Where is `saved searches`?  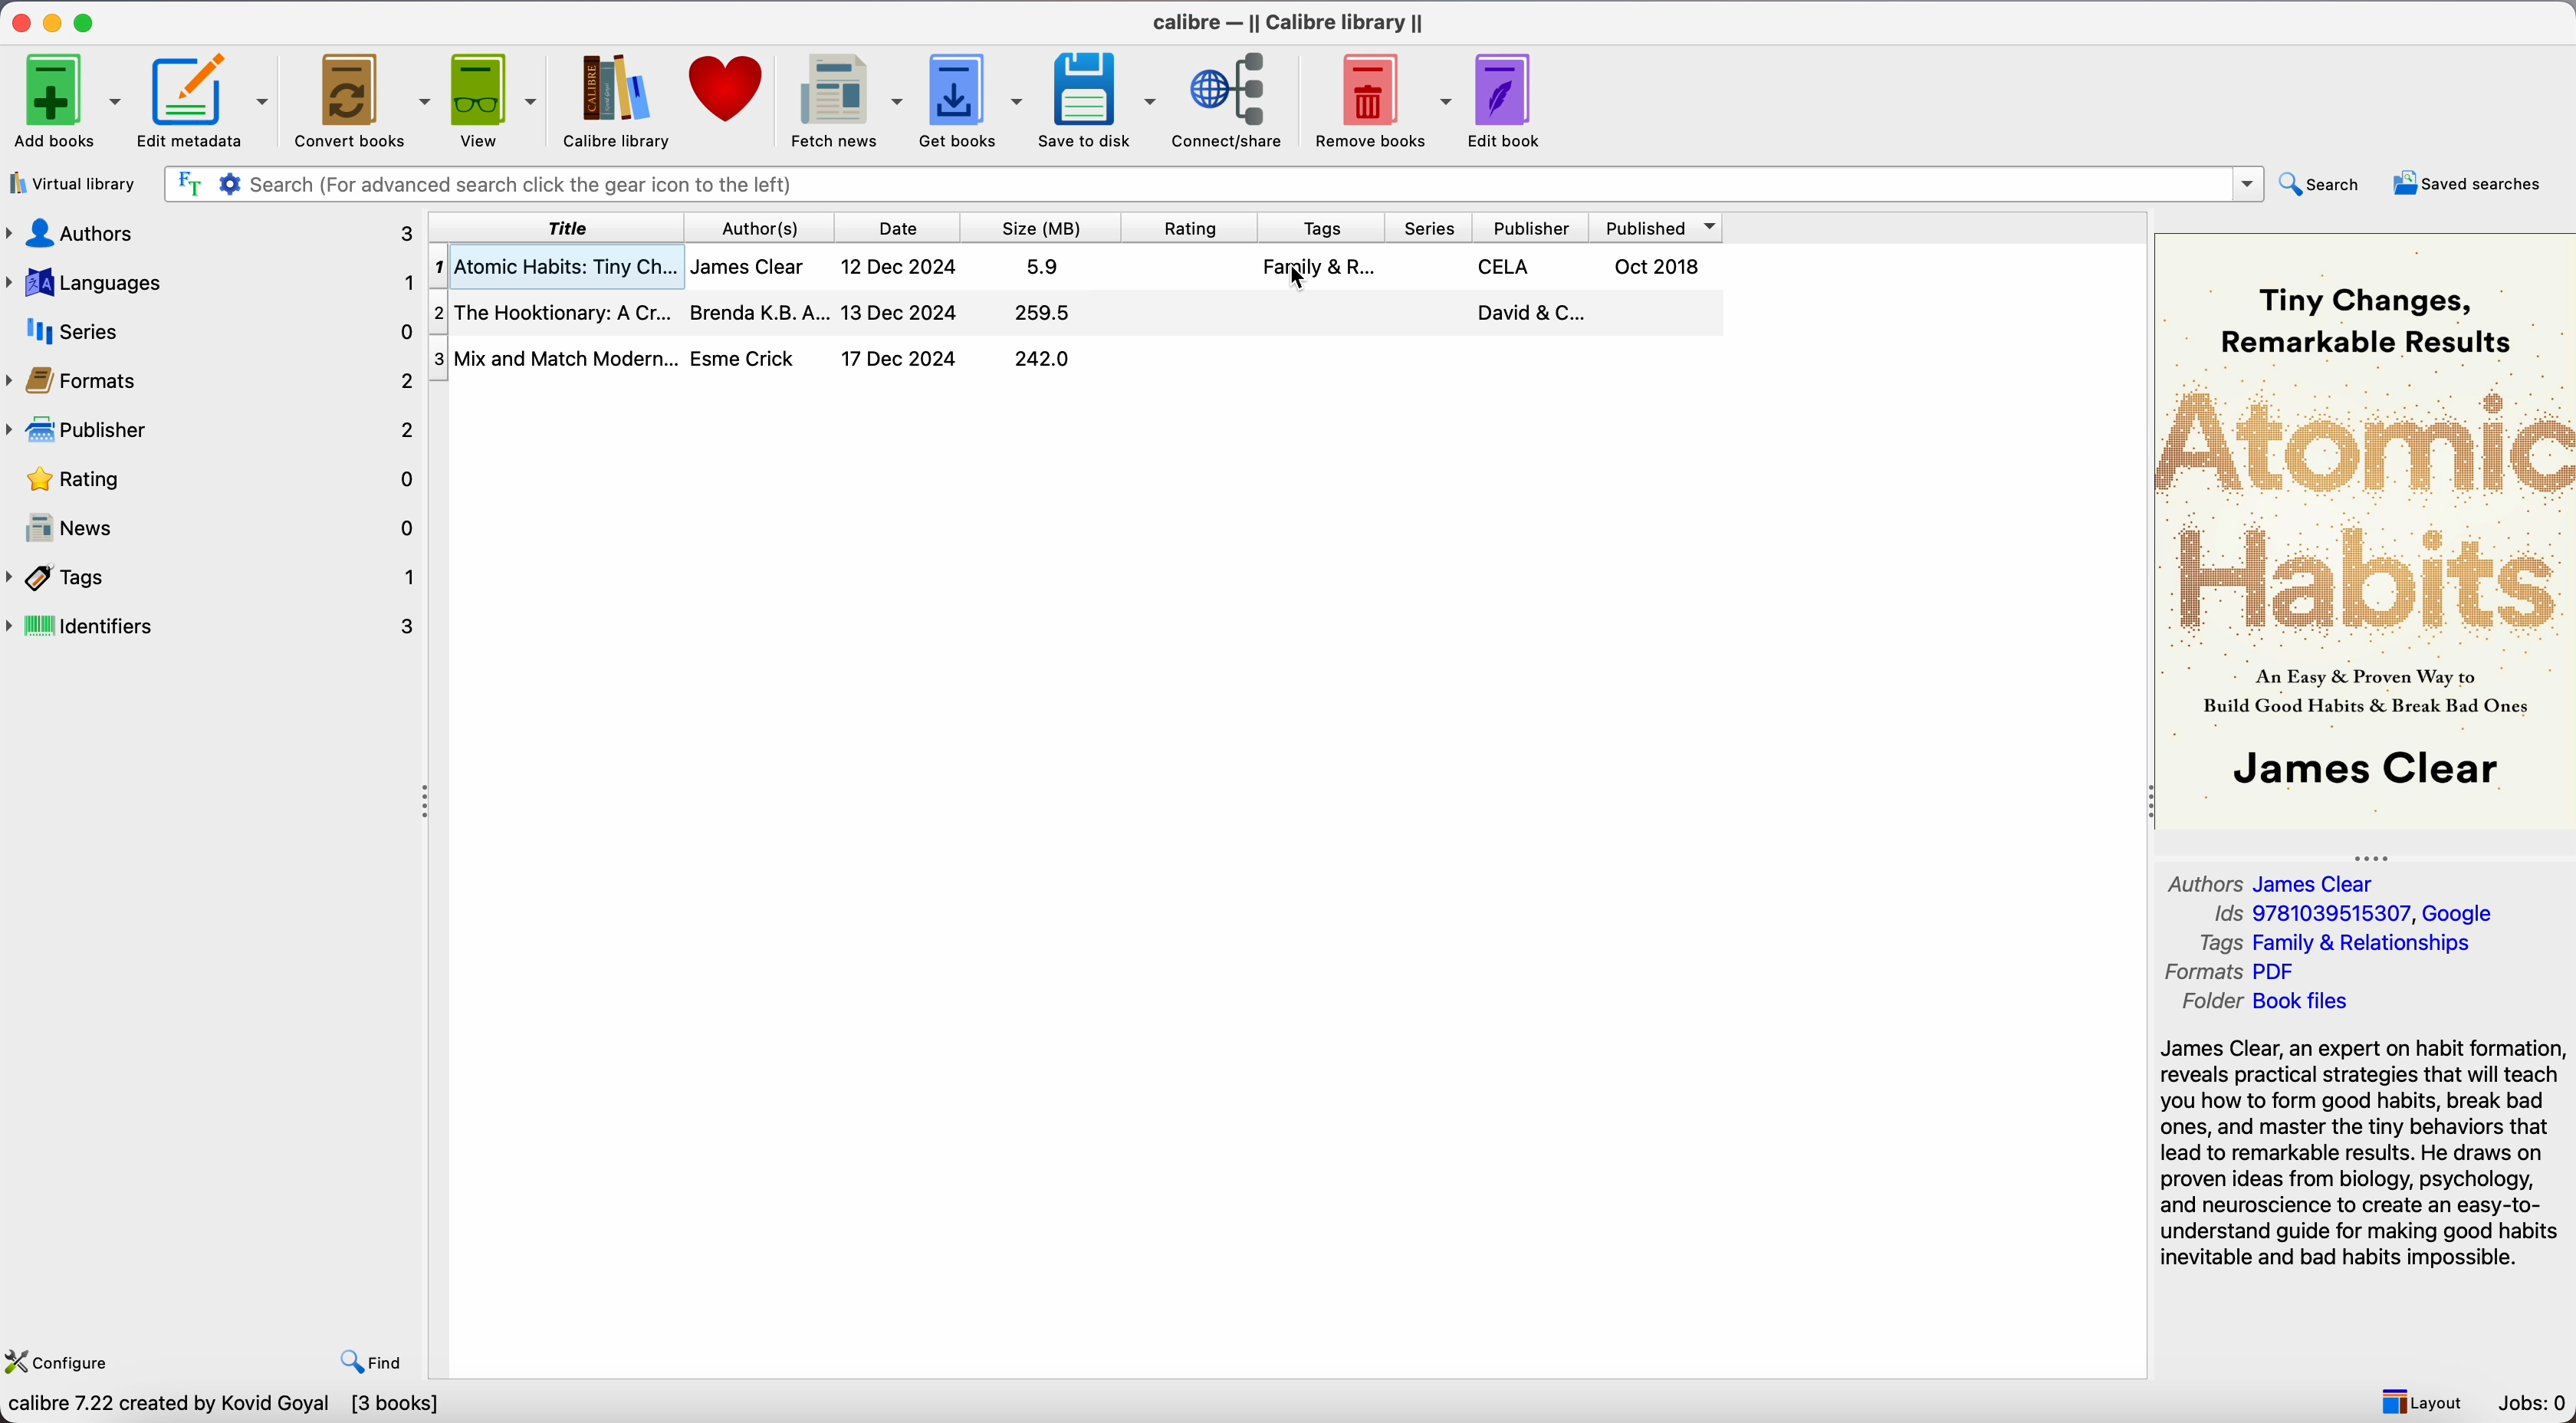 saved searches is located at coordinates (2466, 184).